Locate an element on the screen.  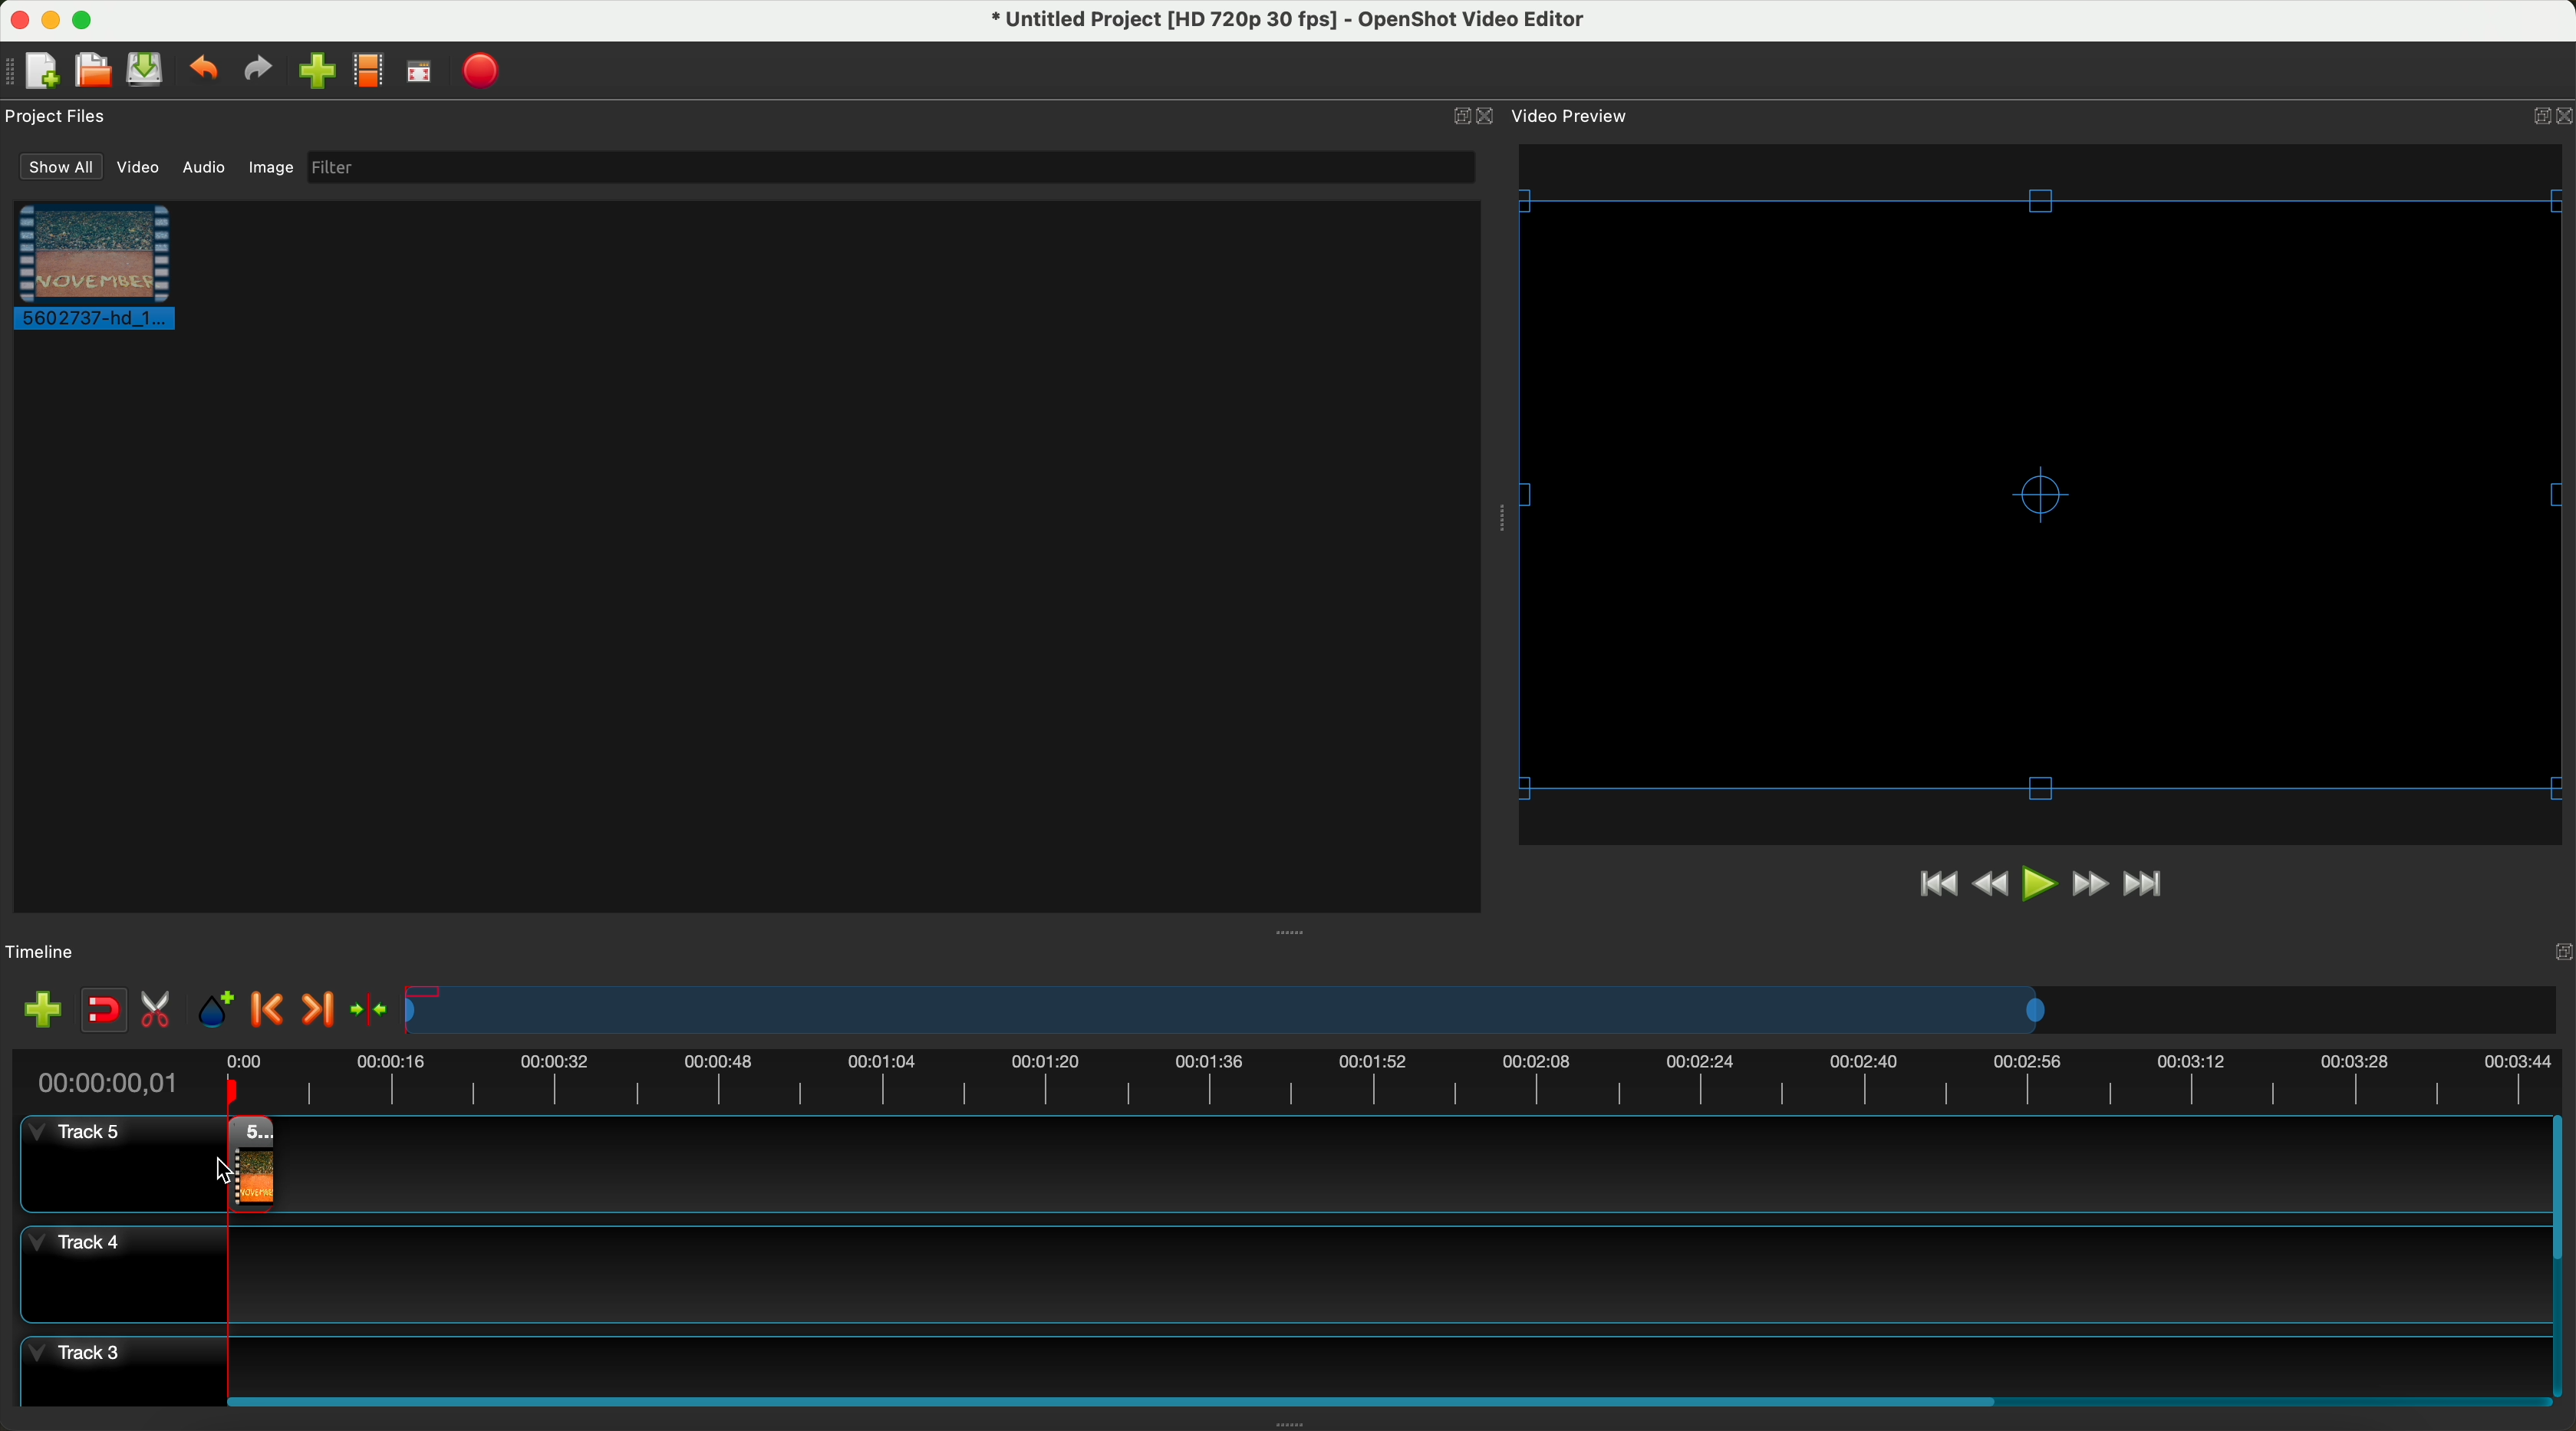
video is located at coordinates (138, 170).